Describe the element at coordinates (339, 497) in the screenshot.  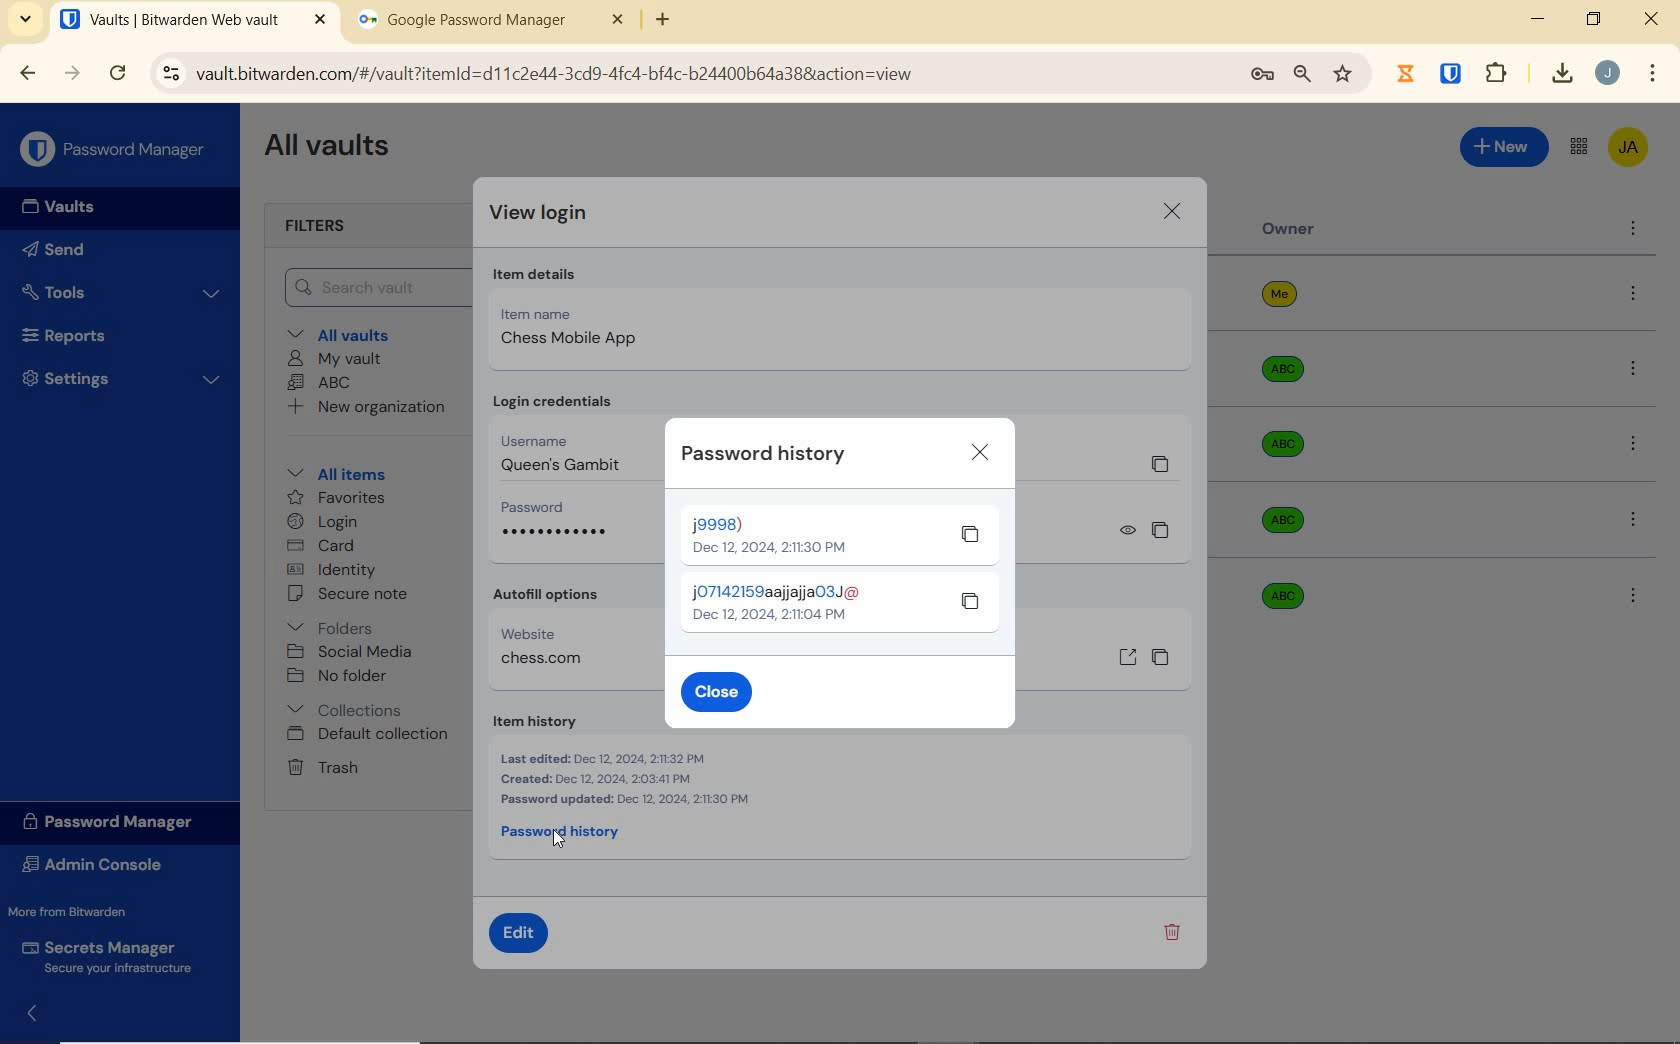
I see `favorites` at that location.